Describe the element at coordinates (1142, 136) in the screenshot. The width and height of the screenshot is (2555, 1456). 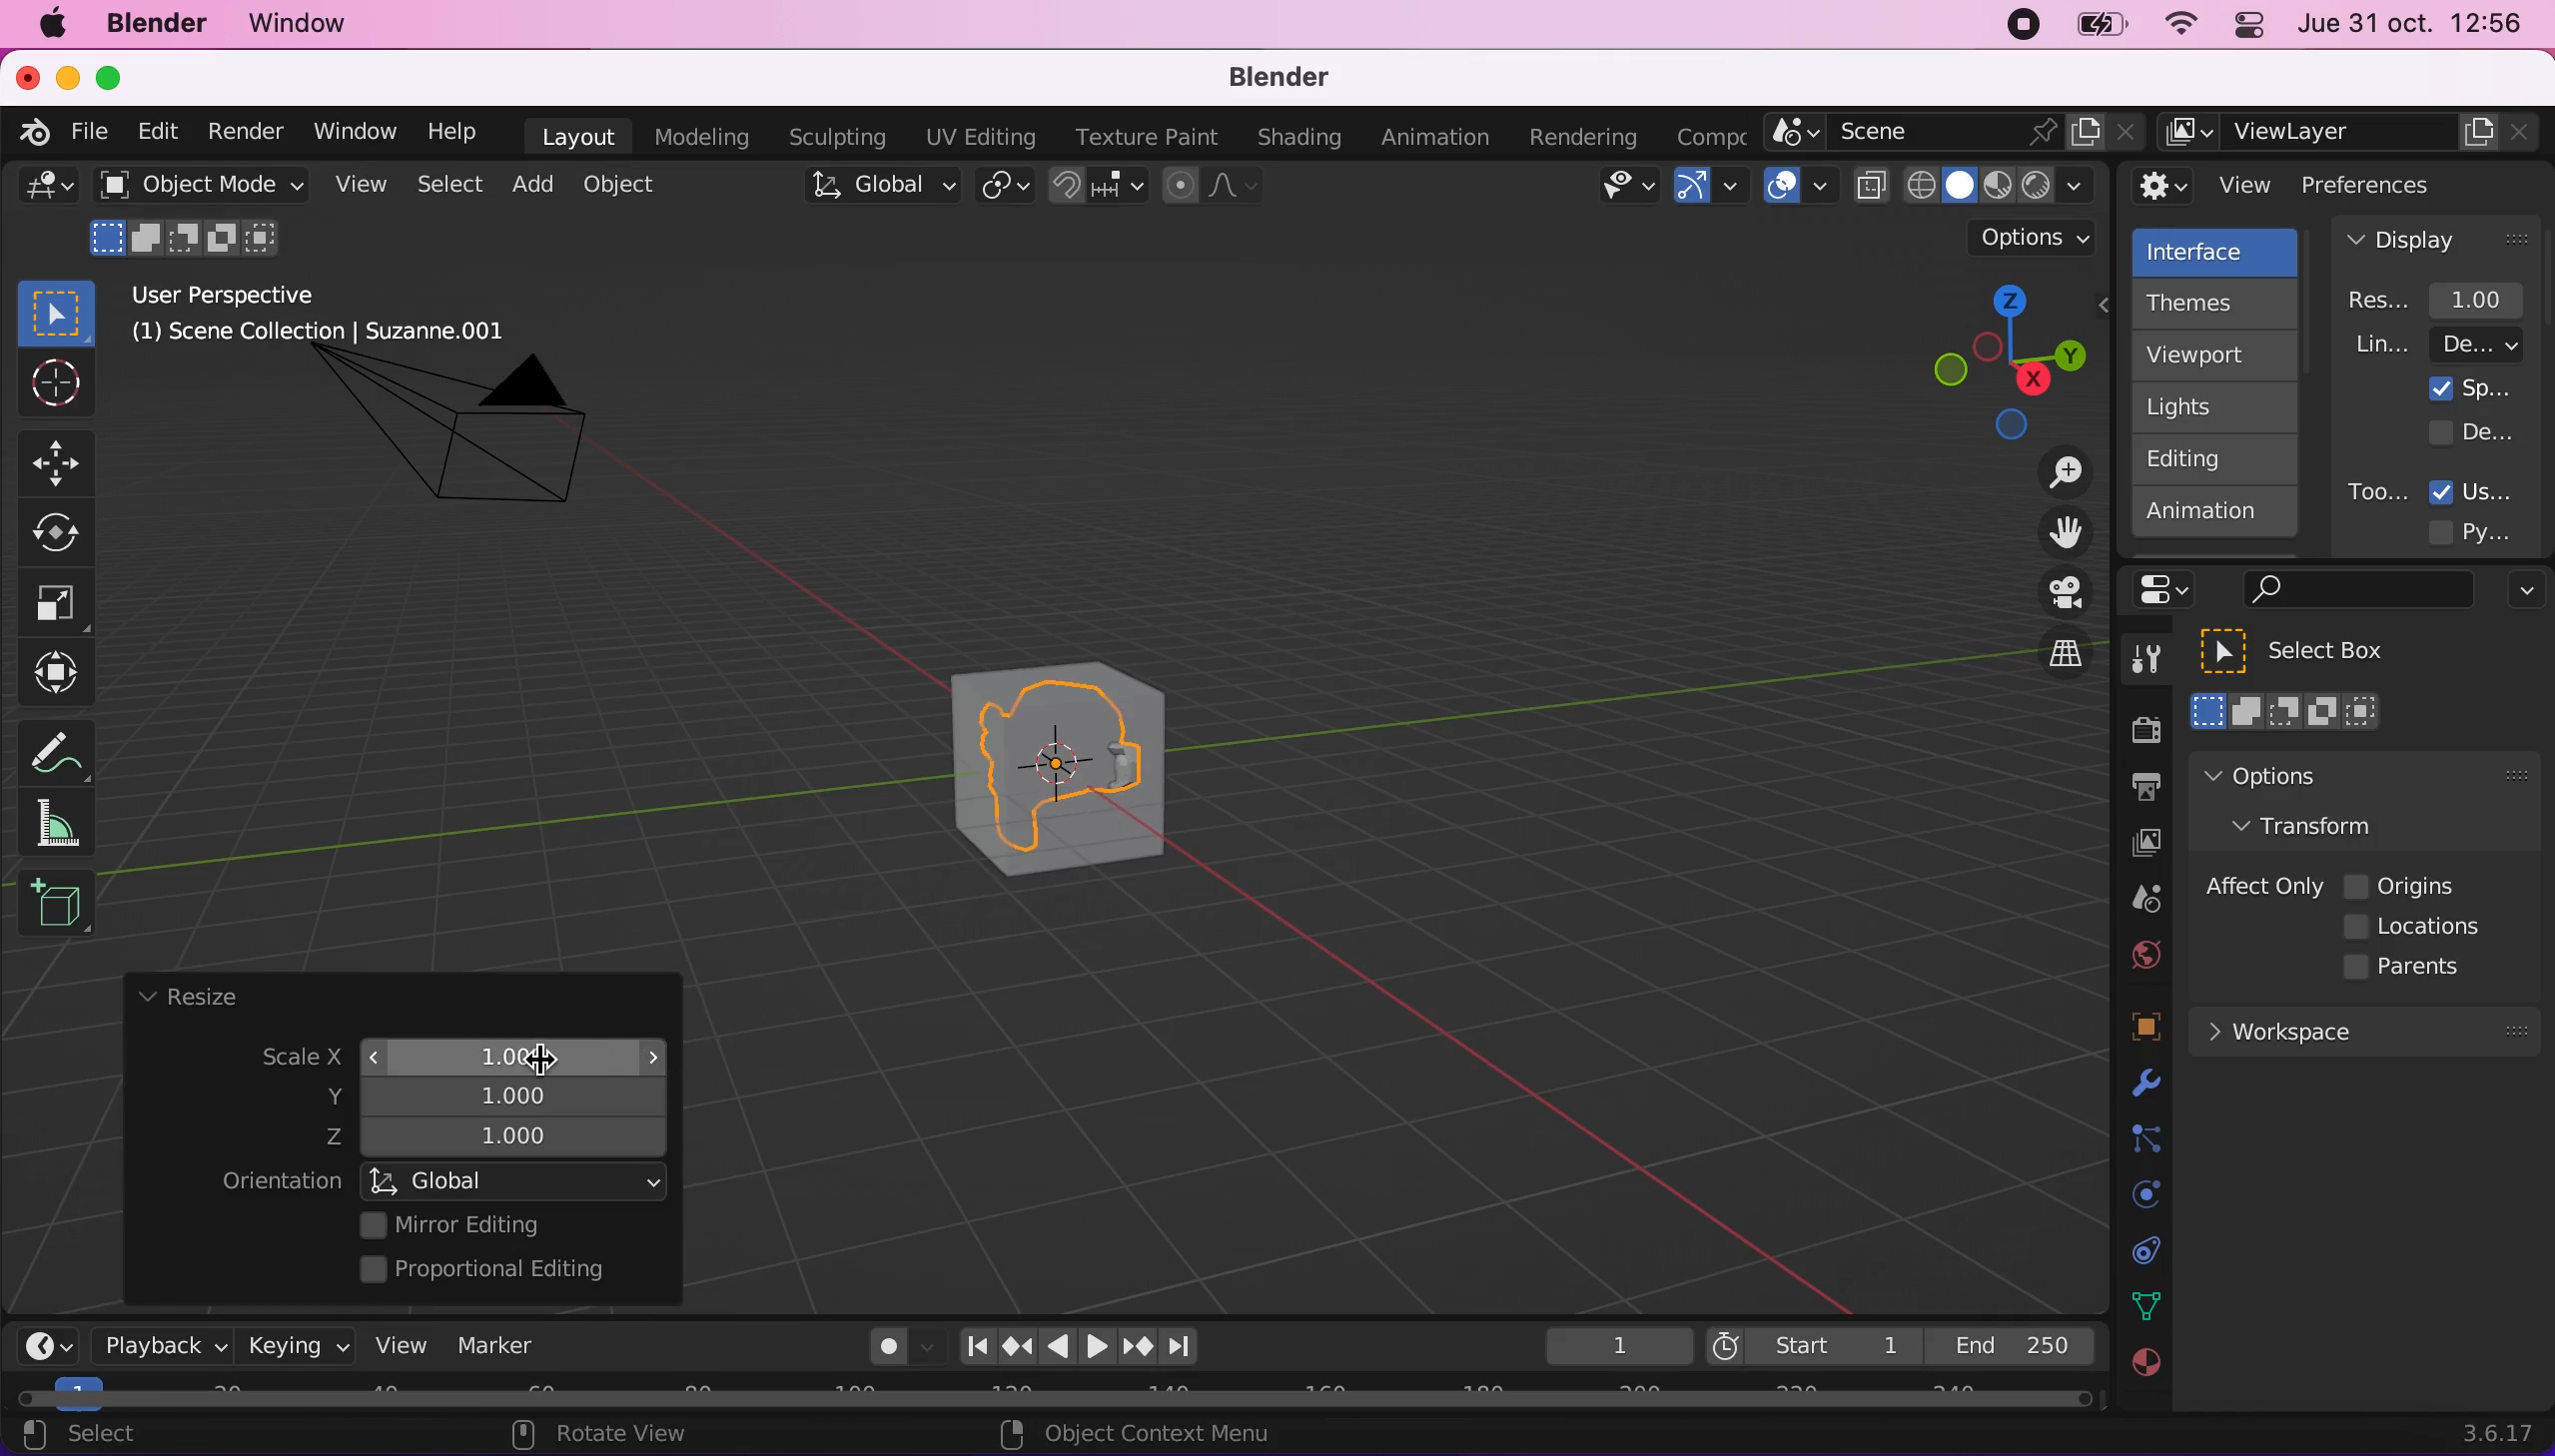
I see `texture paint` at that location.